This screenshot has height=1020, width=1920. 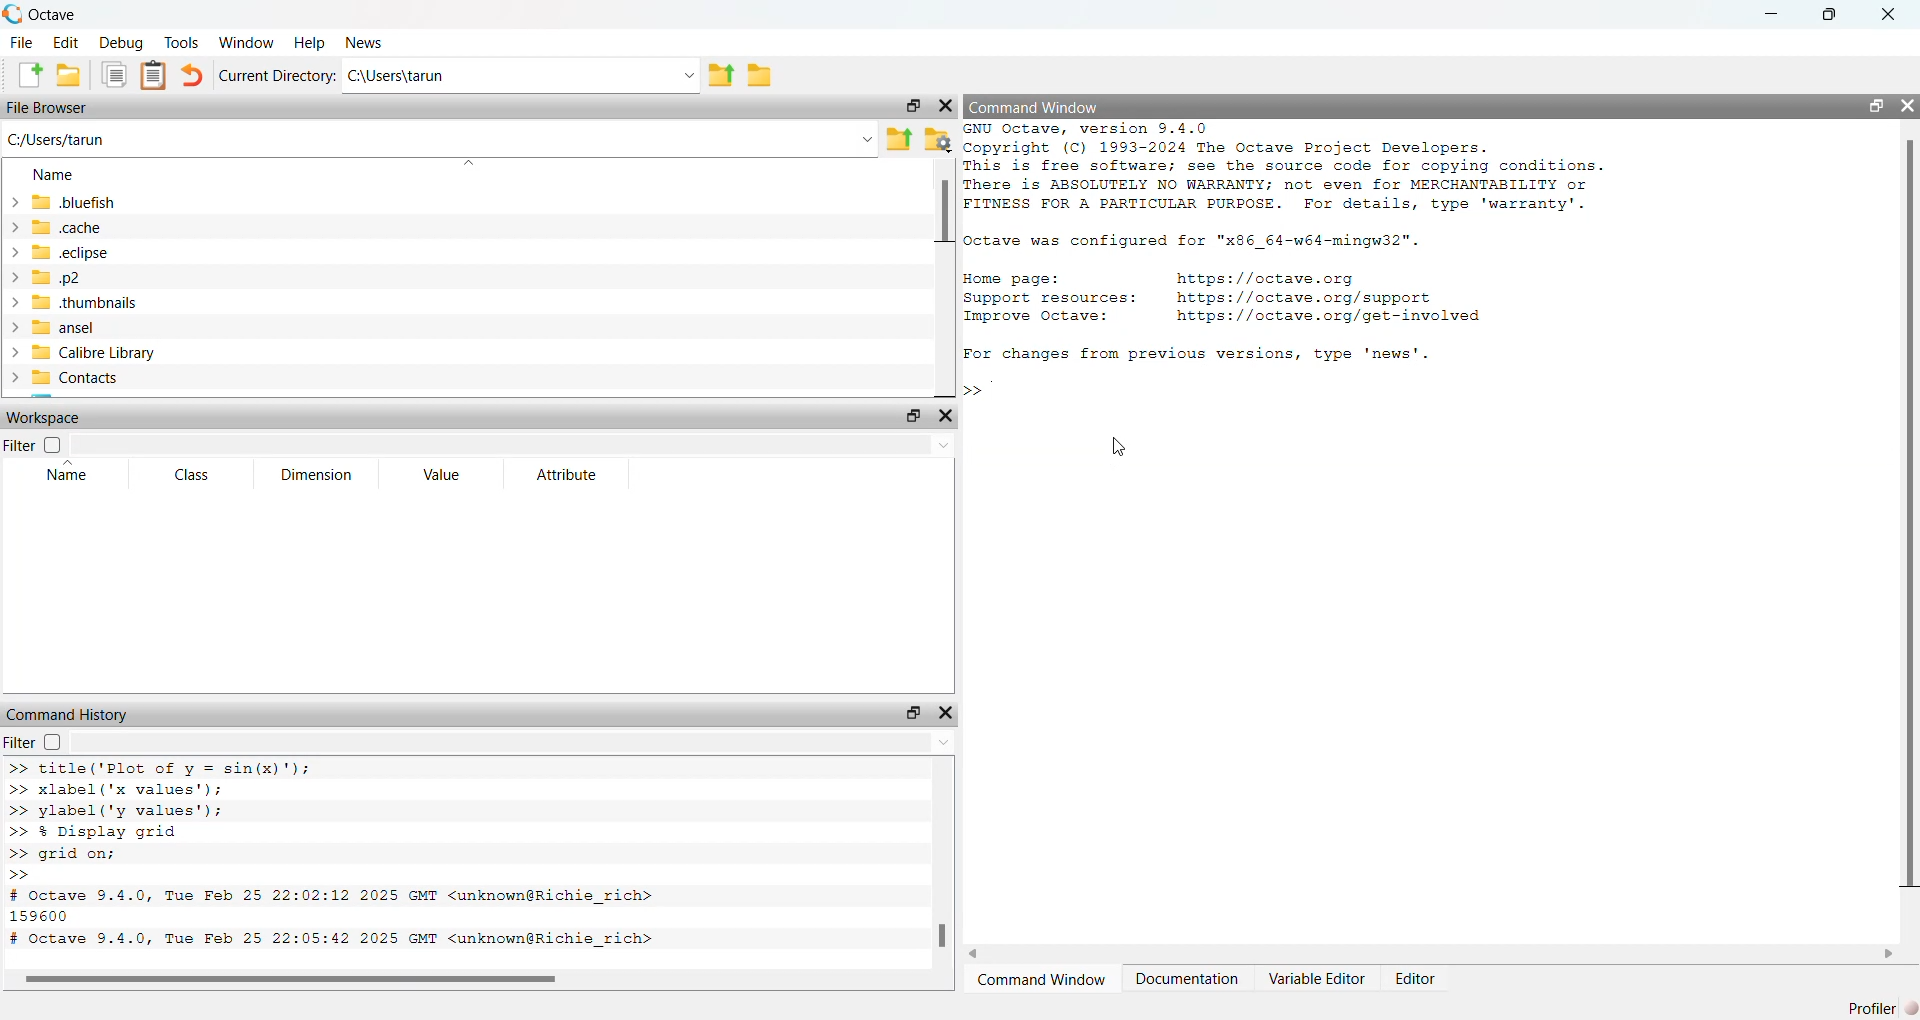 I want to click on Help, so click(x=310, y=44).